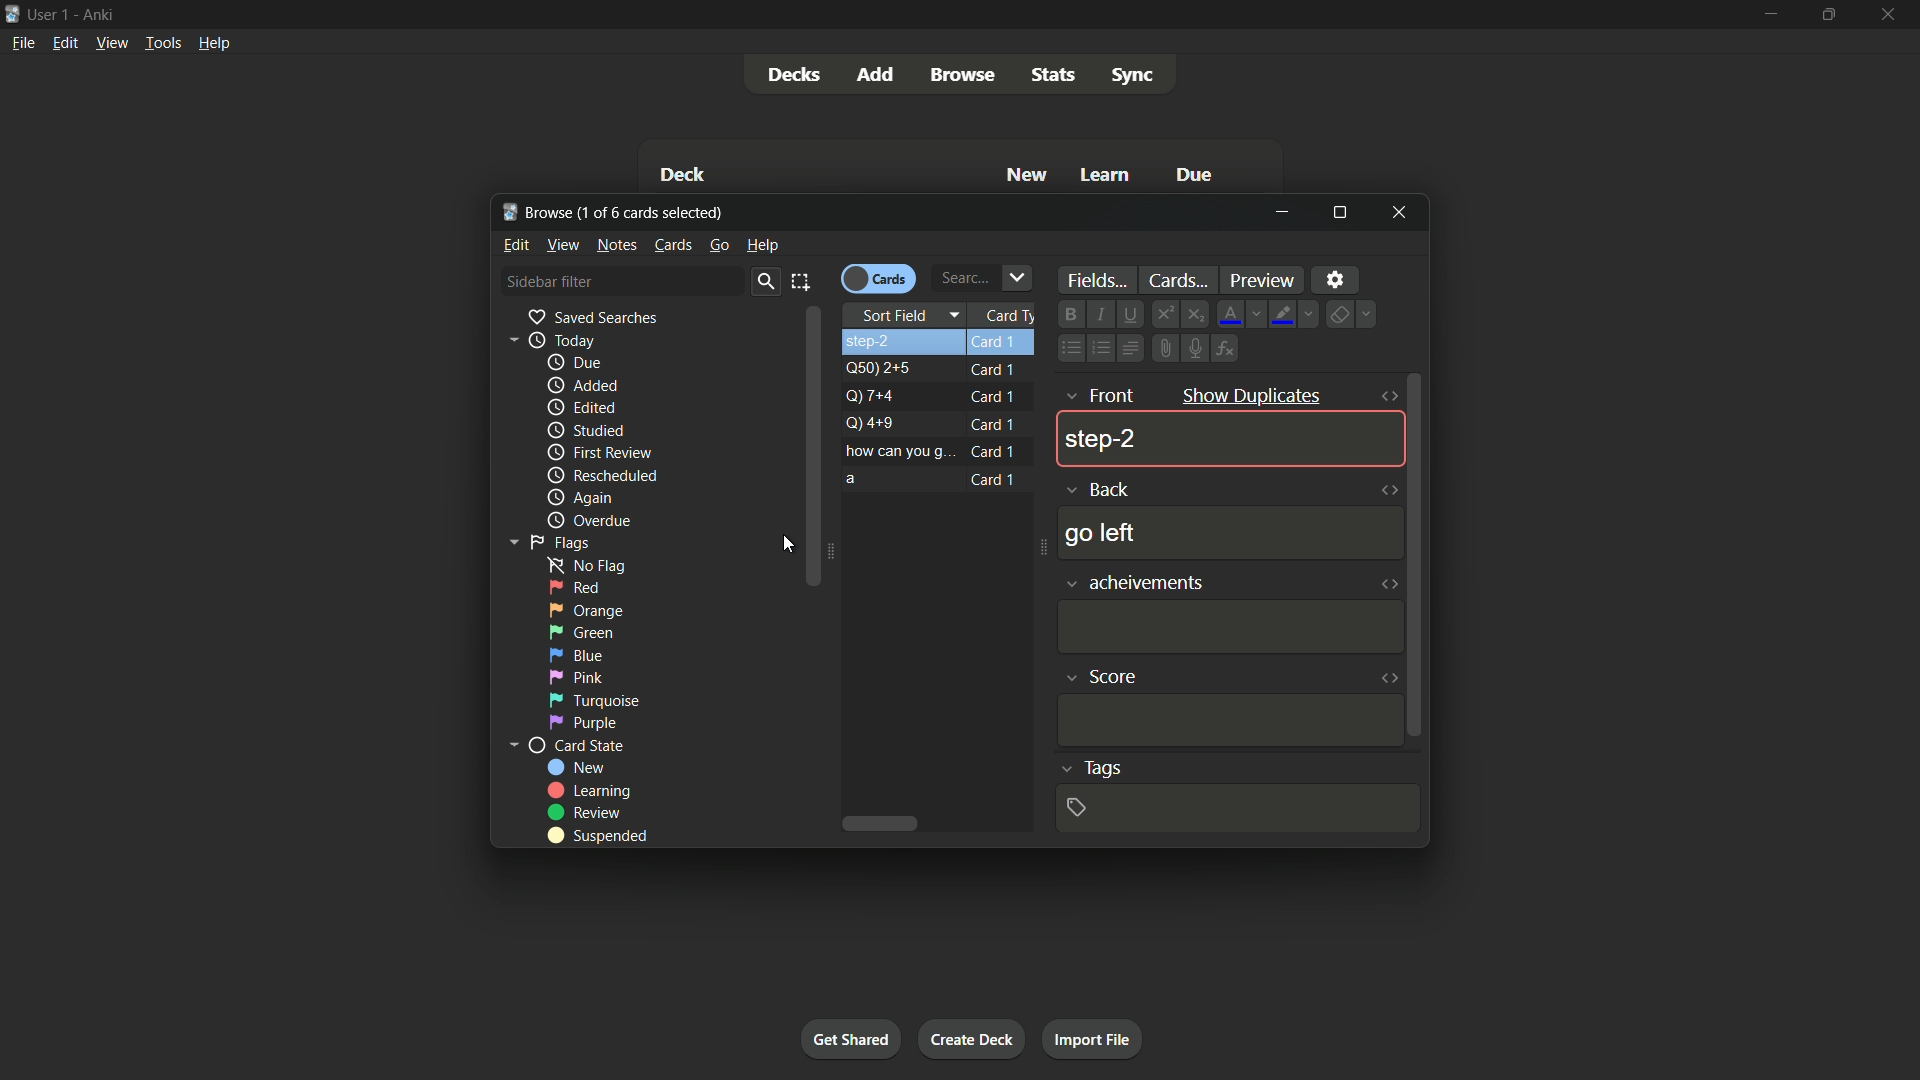 This screenshot has height=1080, width=1920. Describe the element at coordinates (1099, 440) in the screenshot. I see `Step two` at that location.